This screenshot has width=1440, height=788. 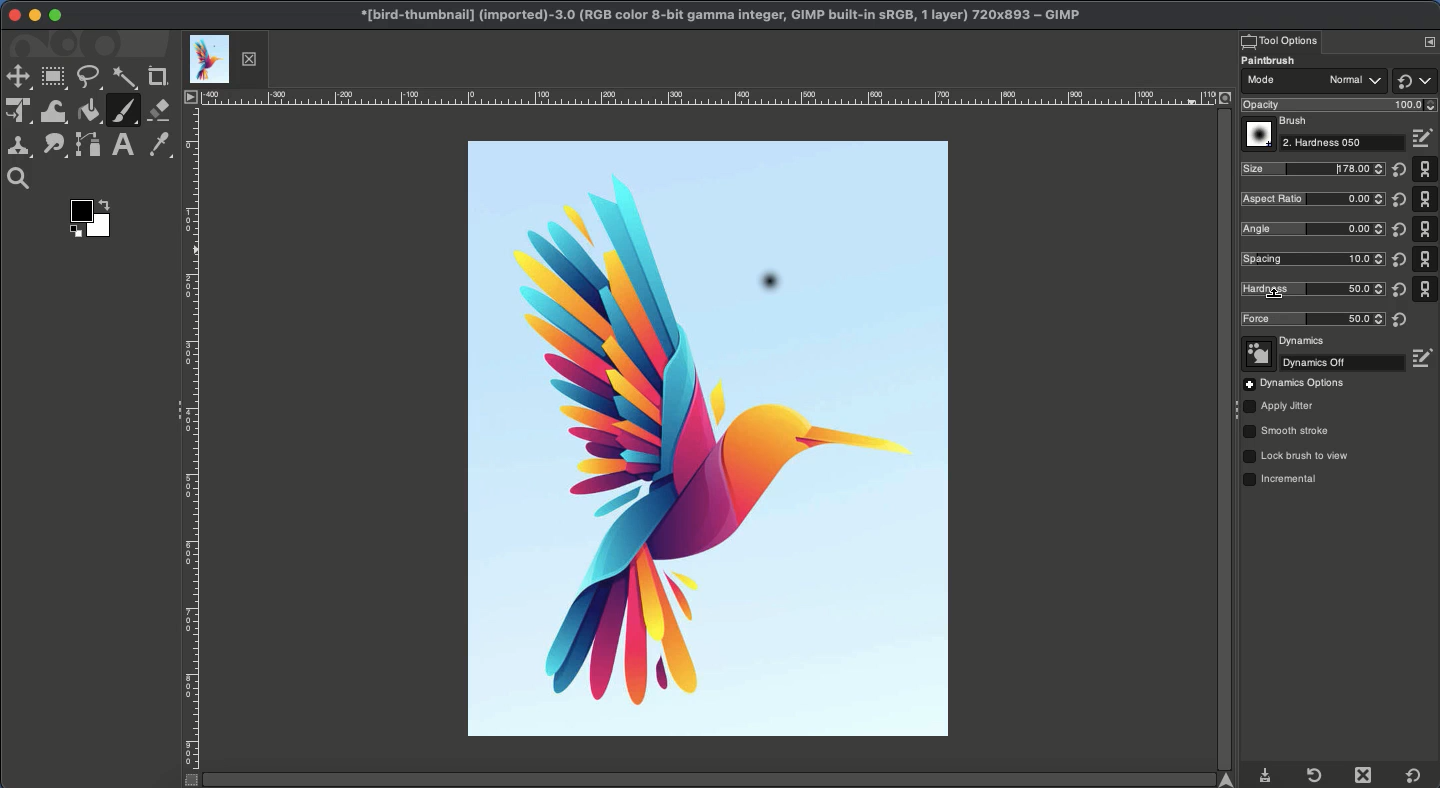 What do you see at coordinates (701, 205) in the screenshot?
I see `image` at bounding box center [701, 205].